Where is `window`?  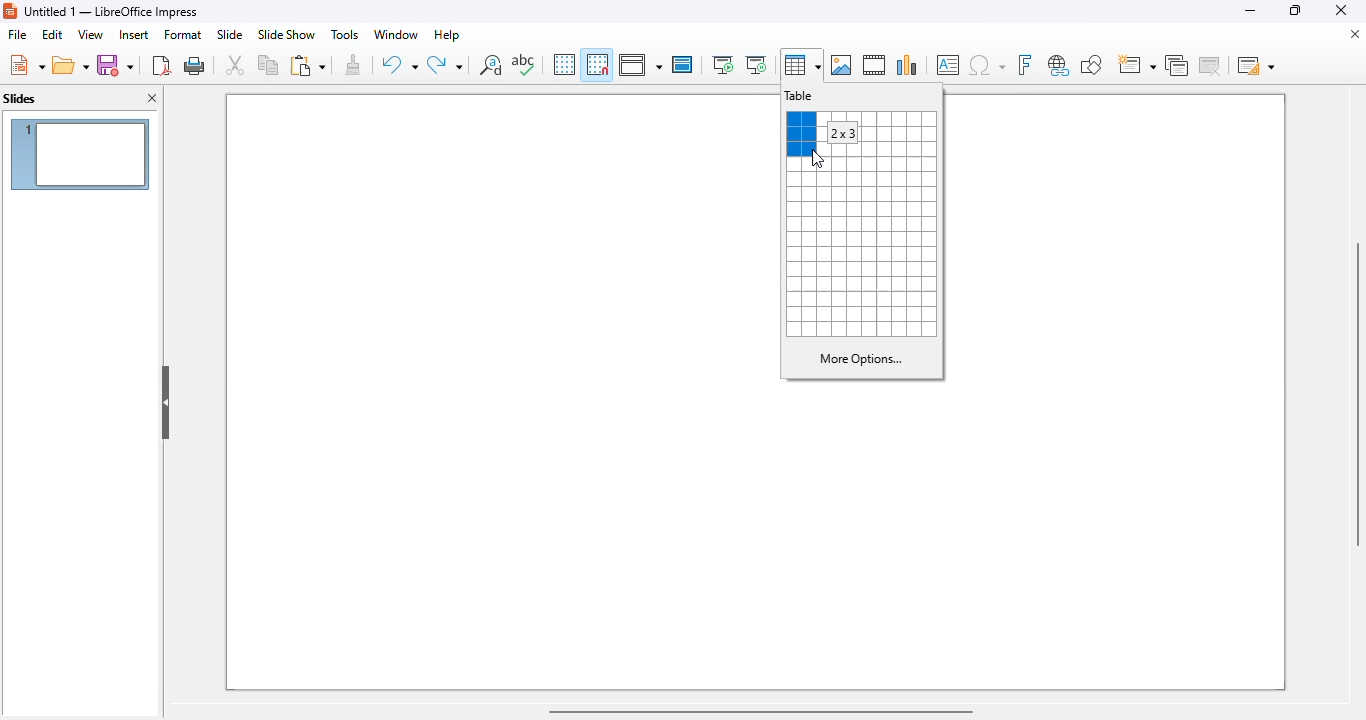
window is located at coordinates (397, 35).